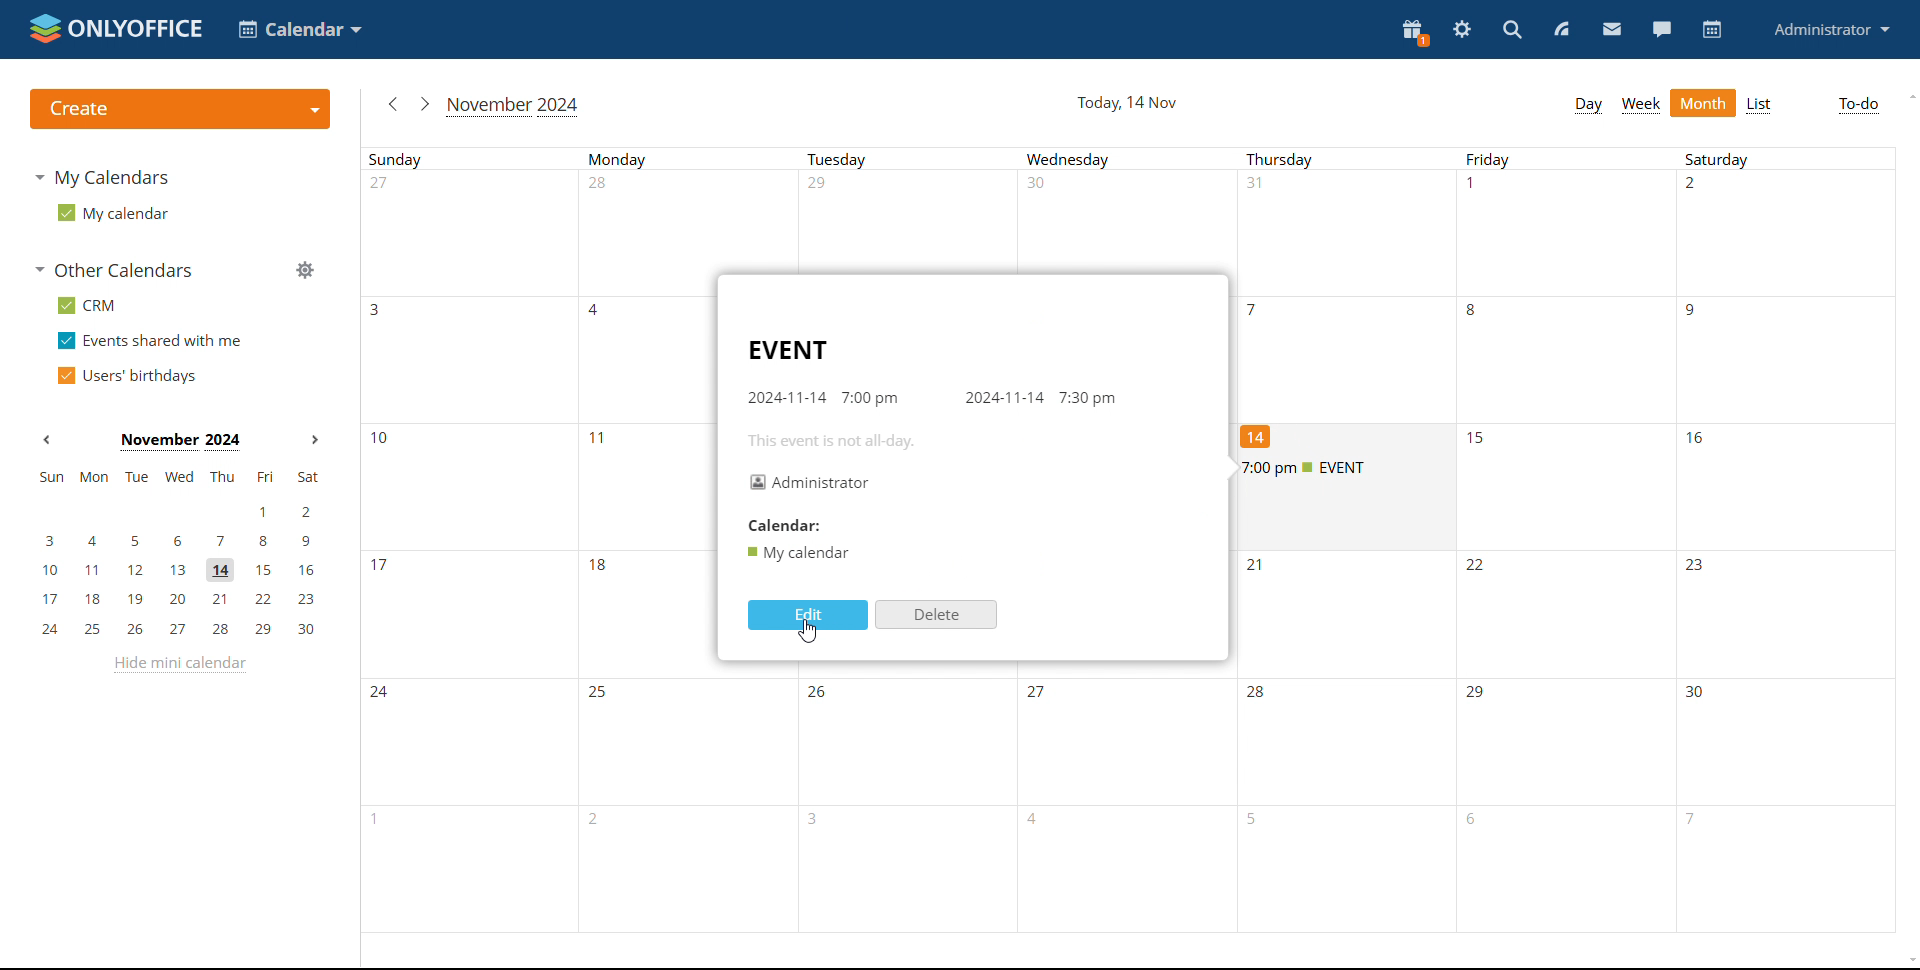 The height and width of the screenshot is (970, 1920). What do you see at coordinates (1461, 30) in the screenshot?
I see `settings` at bounding box center [1461, 30].